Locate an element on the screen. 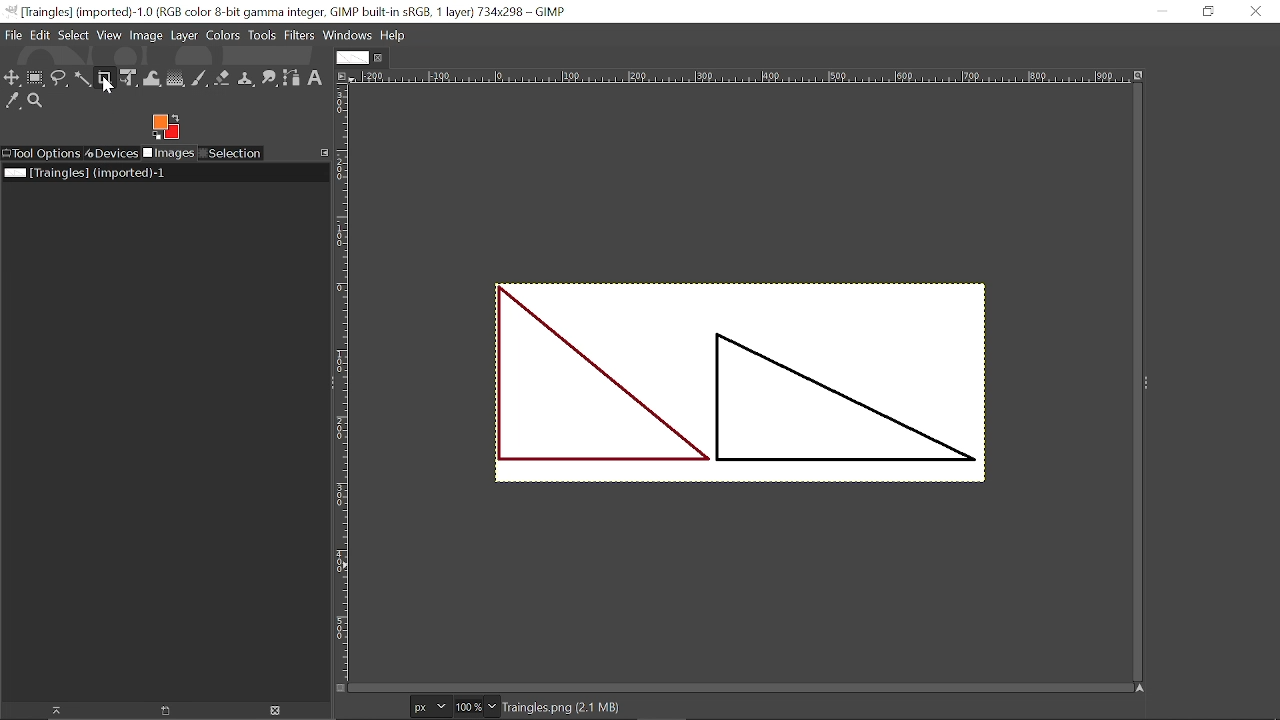 This screenshot has height=720, width=1280. Close current tab is located at coordinates (379, 57).